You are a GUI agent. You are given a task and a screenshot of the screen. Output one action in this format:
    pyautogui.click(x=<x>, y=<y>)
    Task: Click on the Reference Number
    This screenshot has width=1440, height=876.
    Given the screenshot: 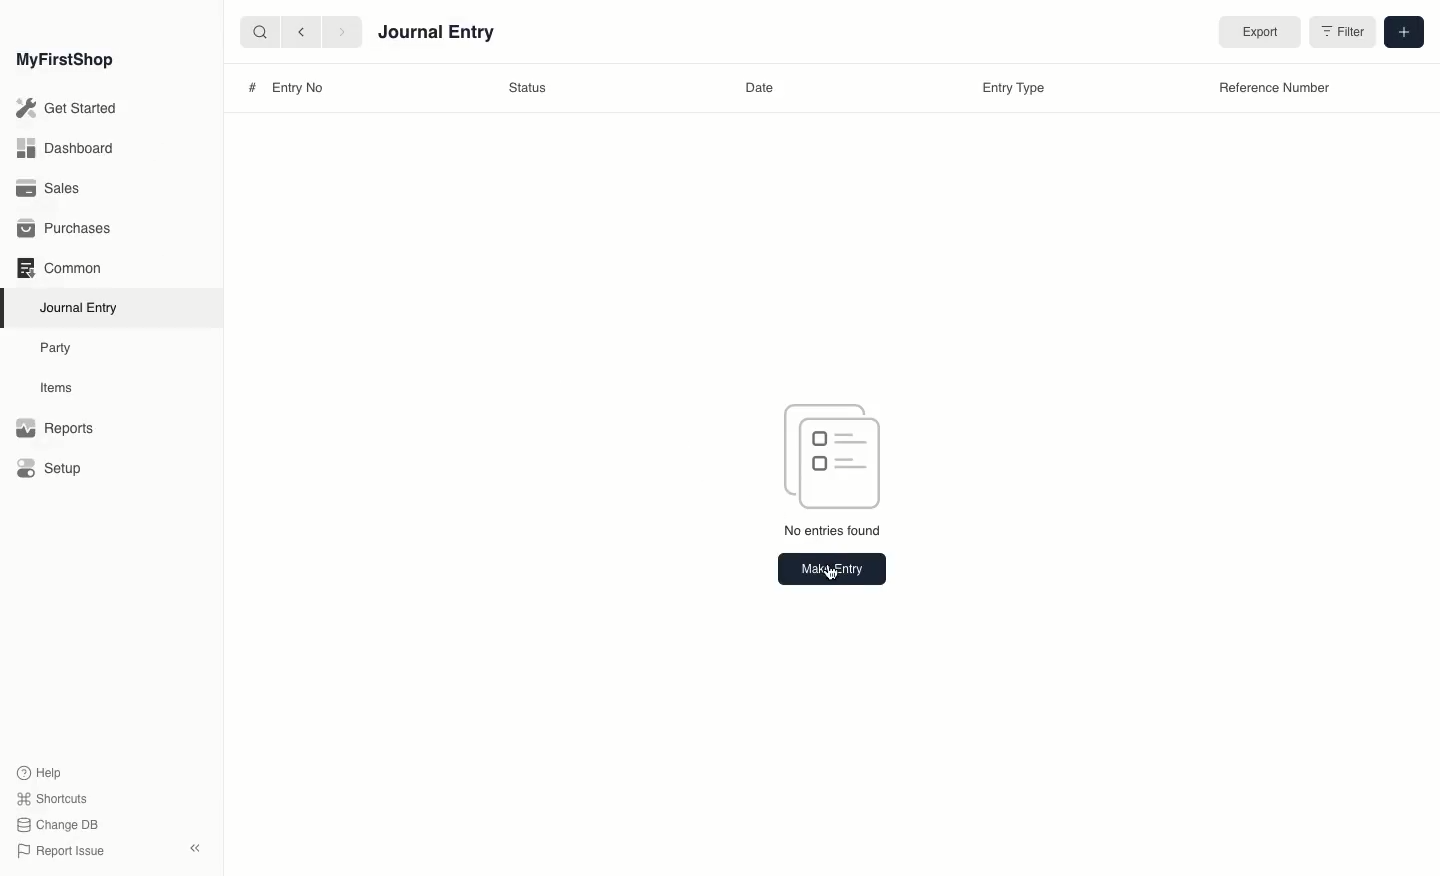 What is the action you would take?
    pyautogui.click(x=1275, y=87)
    